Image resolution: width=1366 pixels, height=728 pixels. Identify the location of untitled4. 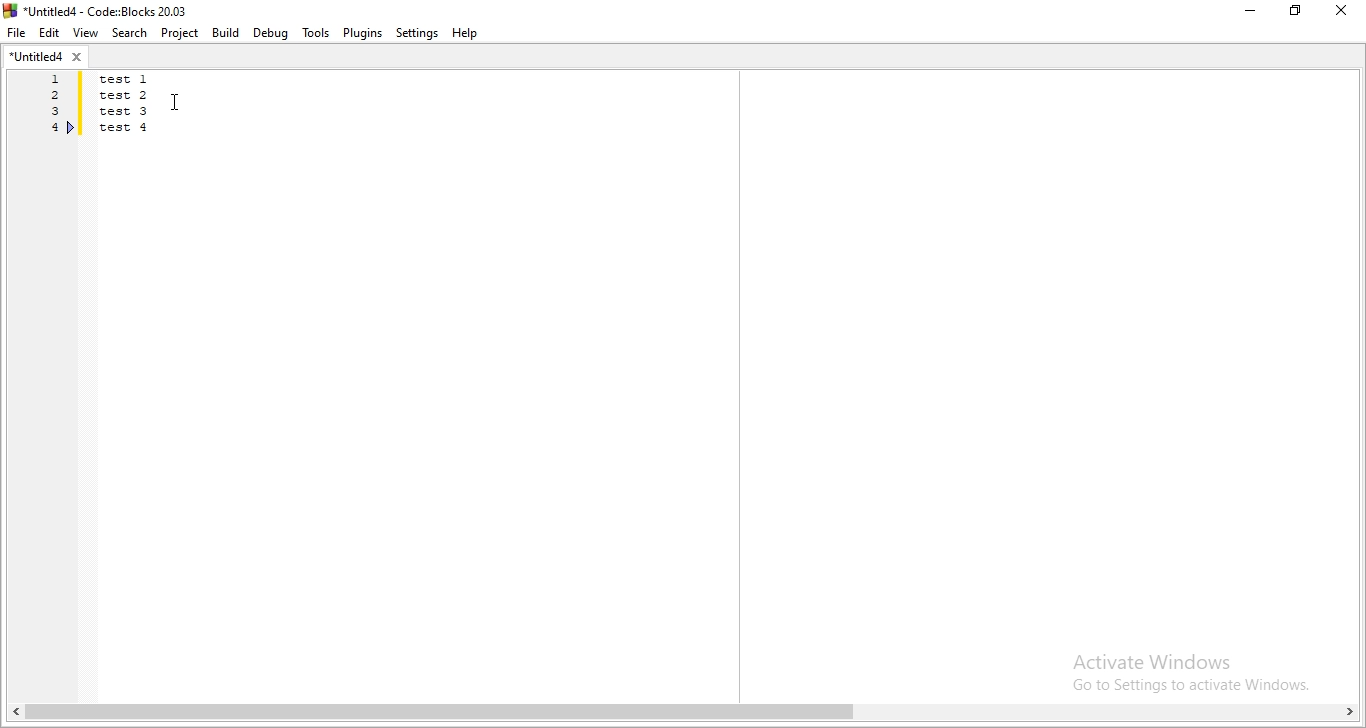
(48, 59).